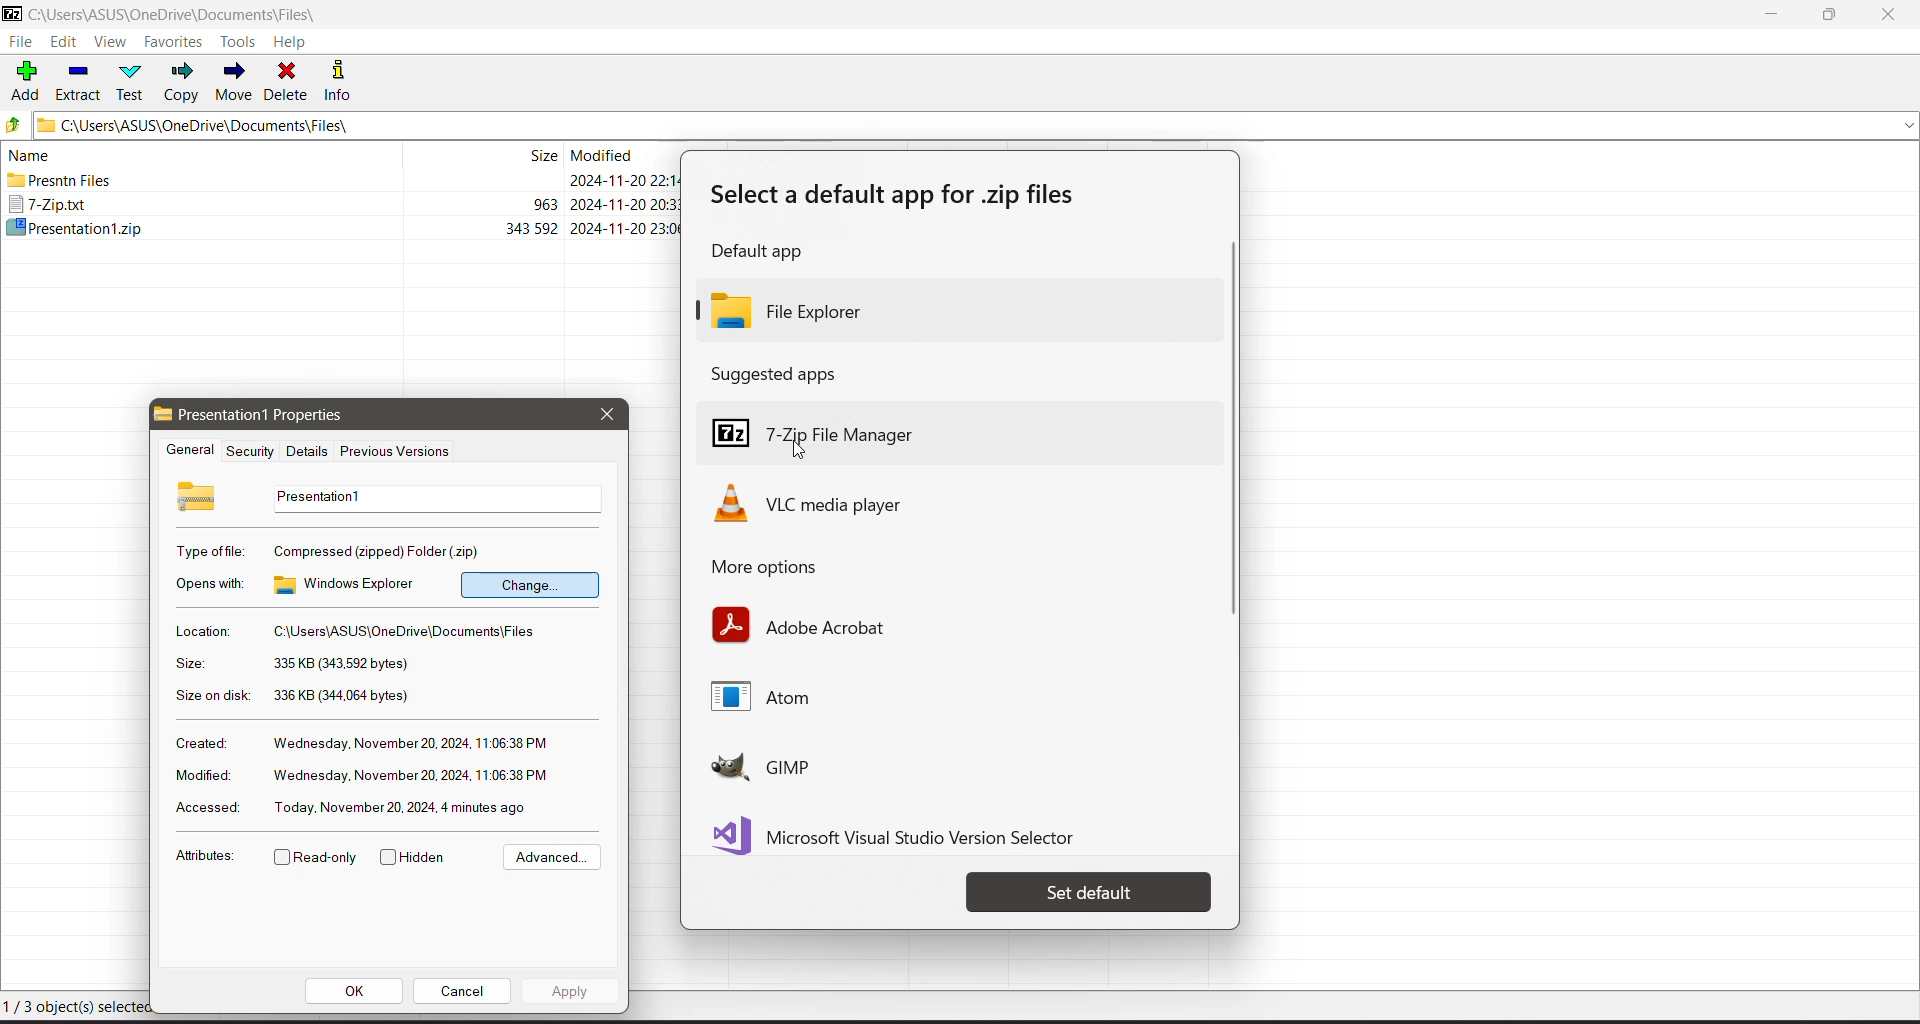 This screenshot has height=1024, width=1920. I want to click on Test, so click(133, 81).